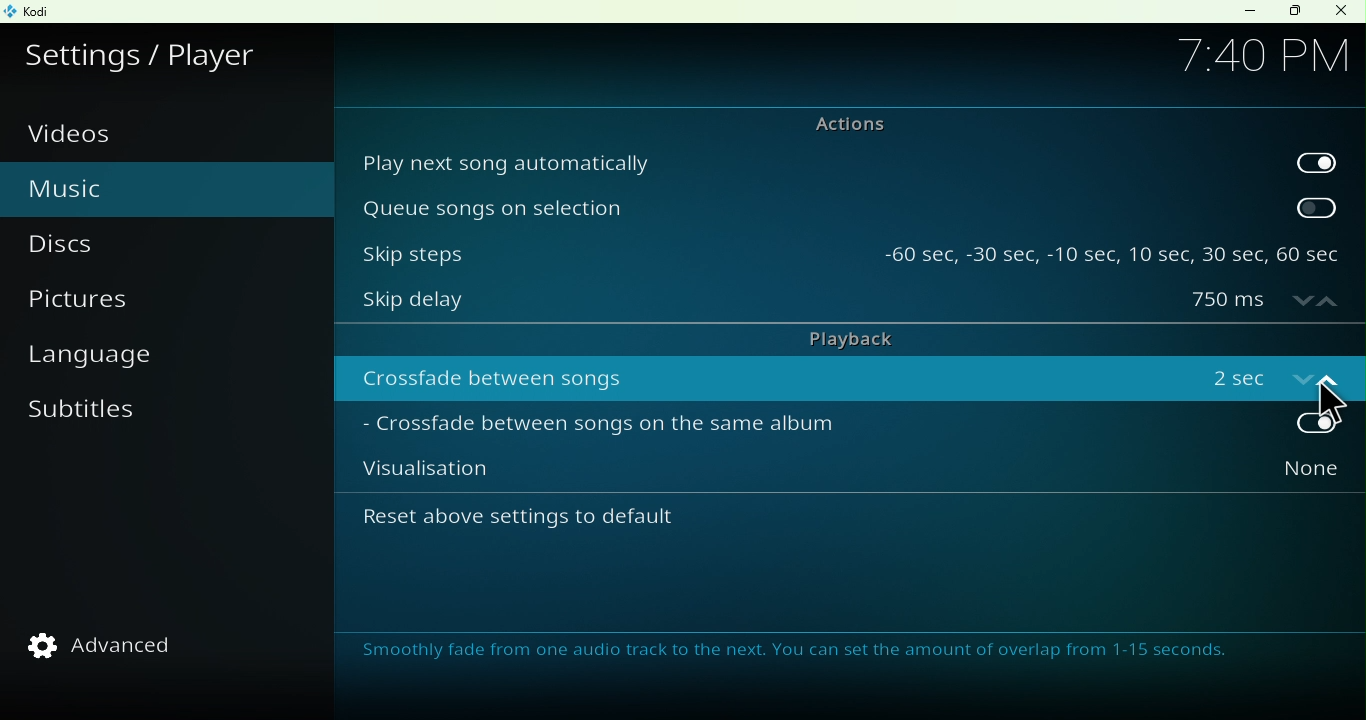 The height and width of the screenshot is (720, 1366). I want to click on Videos, so click(83, 134).